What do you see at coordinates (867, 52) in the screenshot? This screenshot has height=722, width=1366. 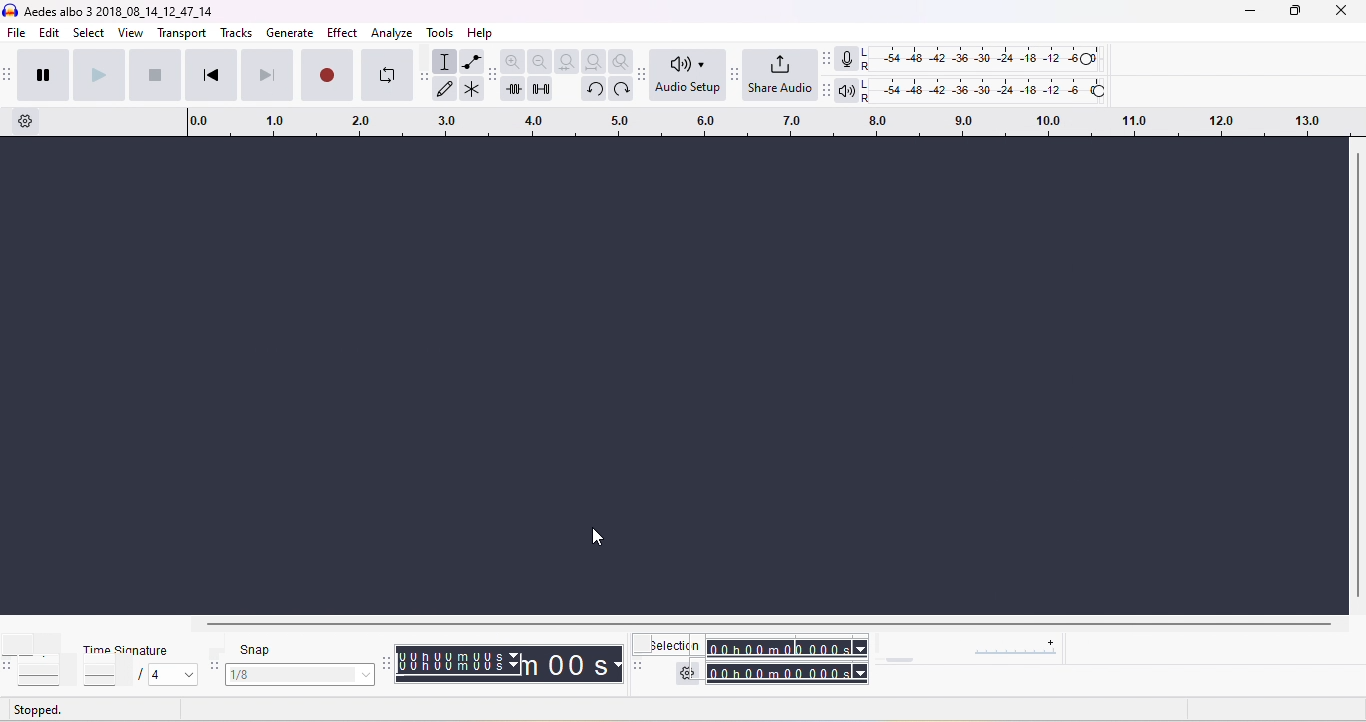 I see `L` at bounding box center [867, 52].